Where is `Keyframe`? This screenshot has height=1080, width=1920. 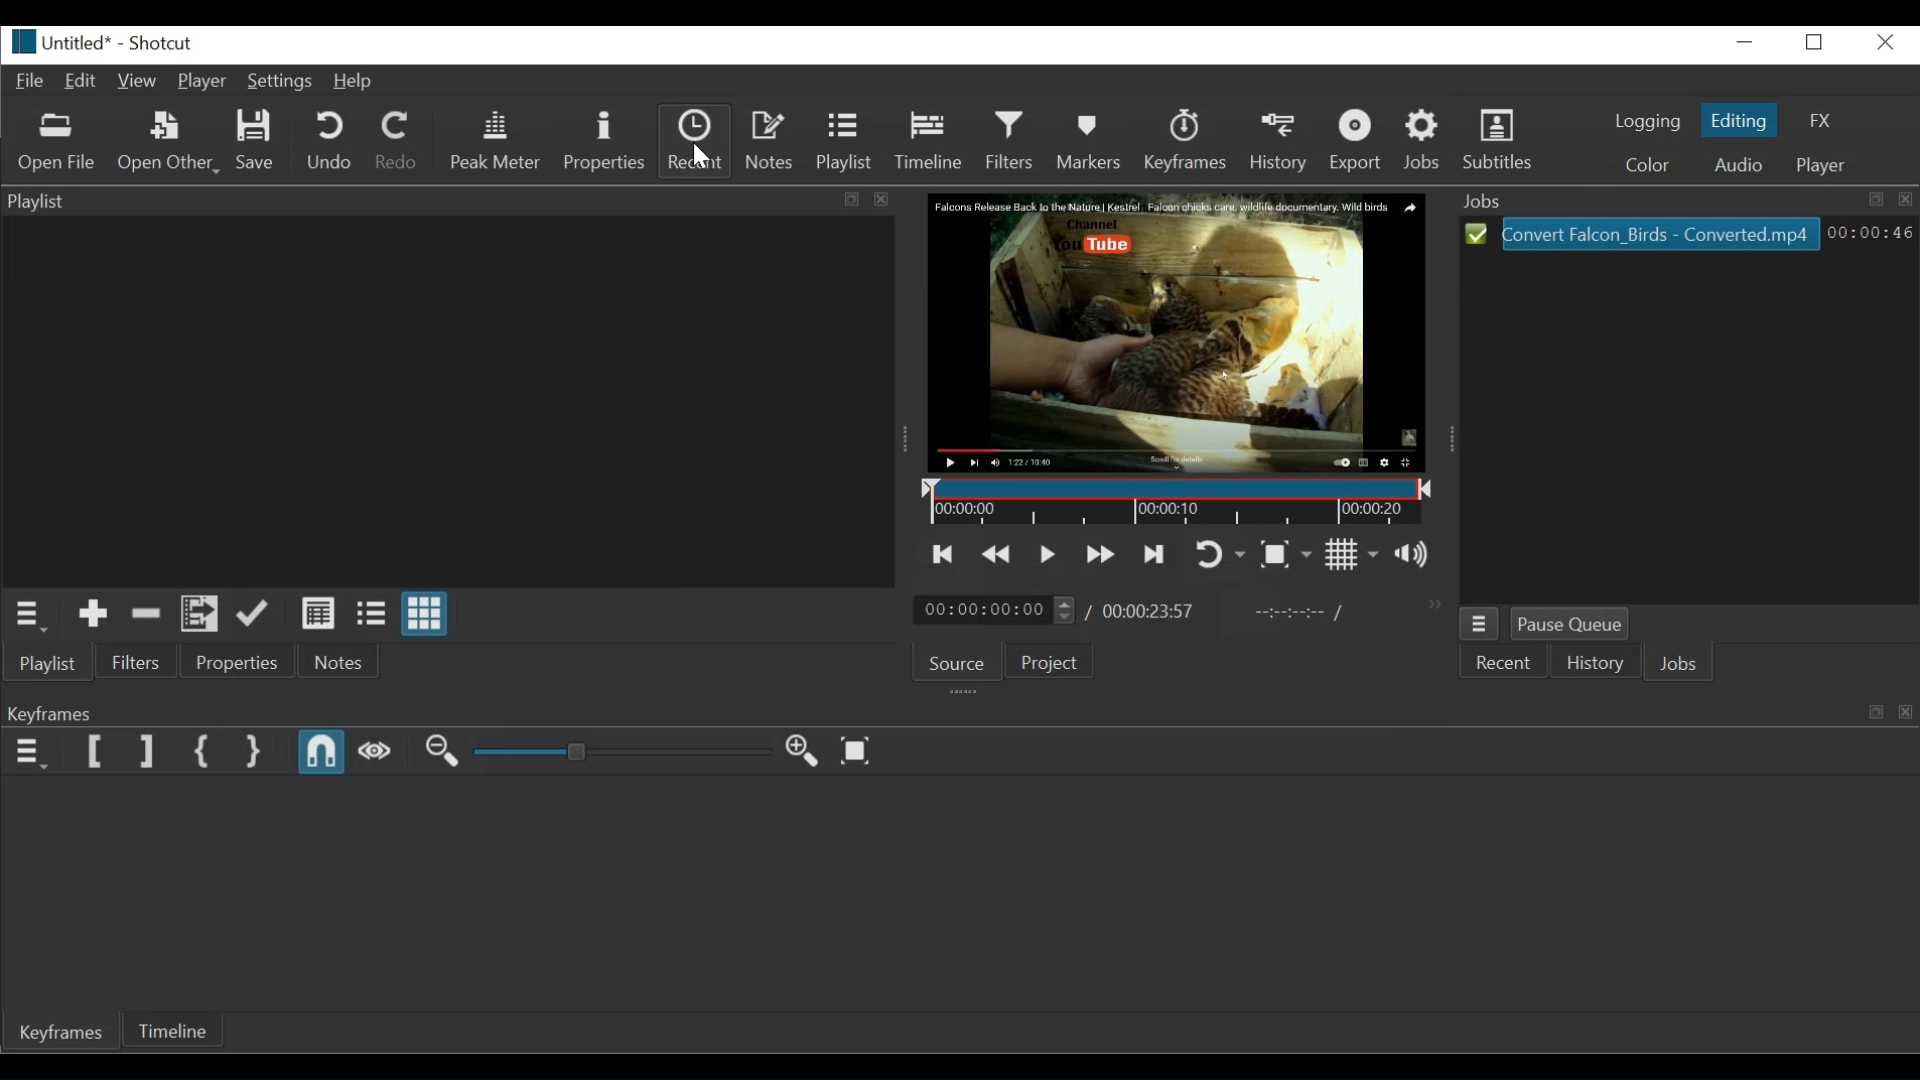
Keyframe is located at coordinates (958, 713).